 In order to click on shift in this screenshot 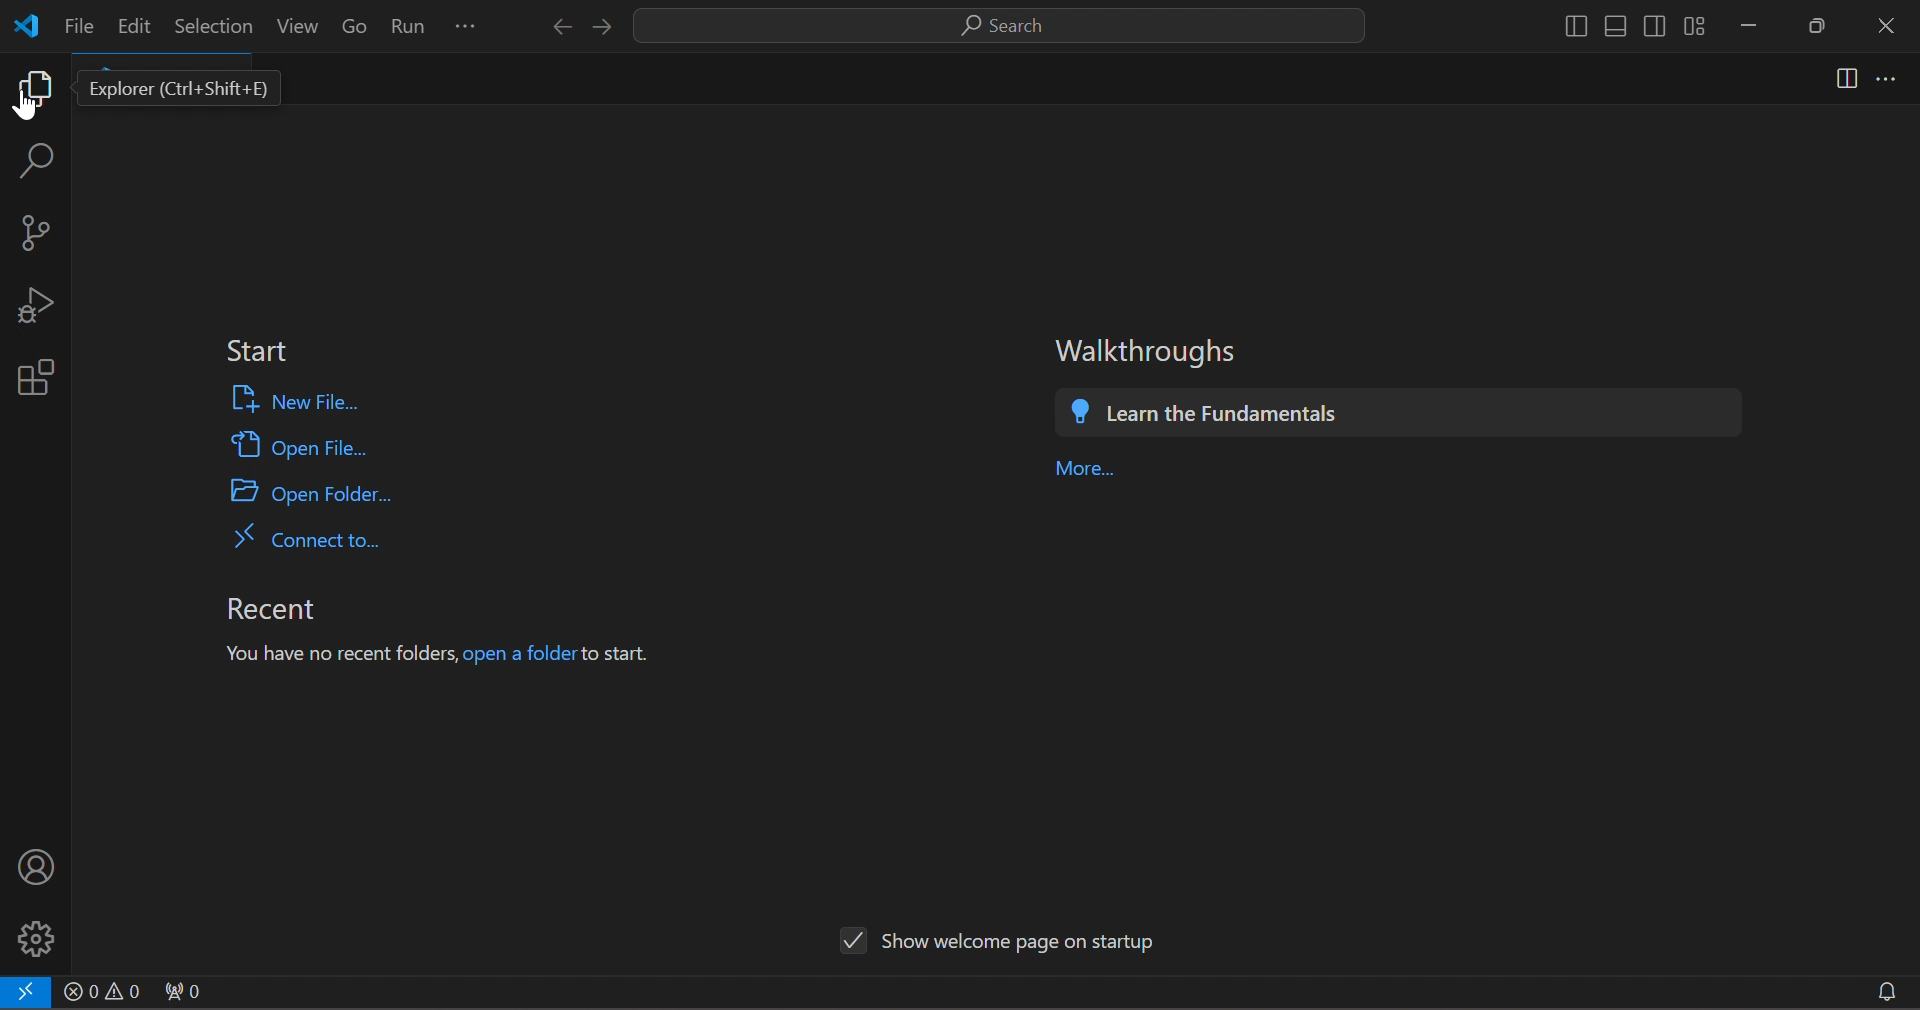, I will do `click(1630, 28)`.